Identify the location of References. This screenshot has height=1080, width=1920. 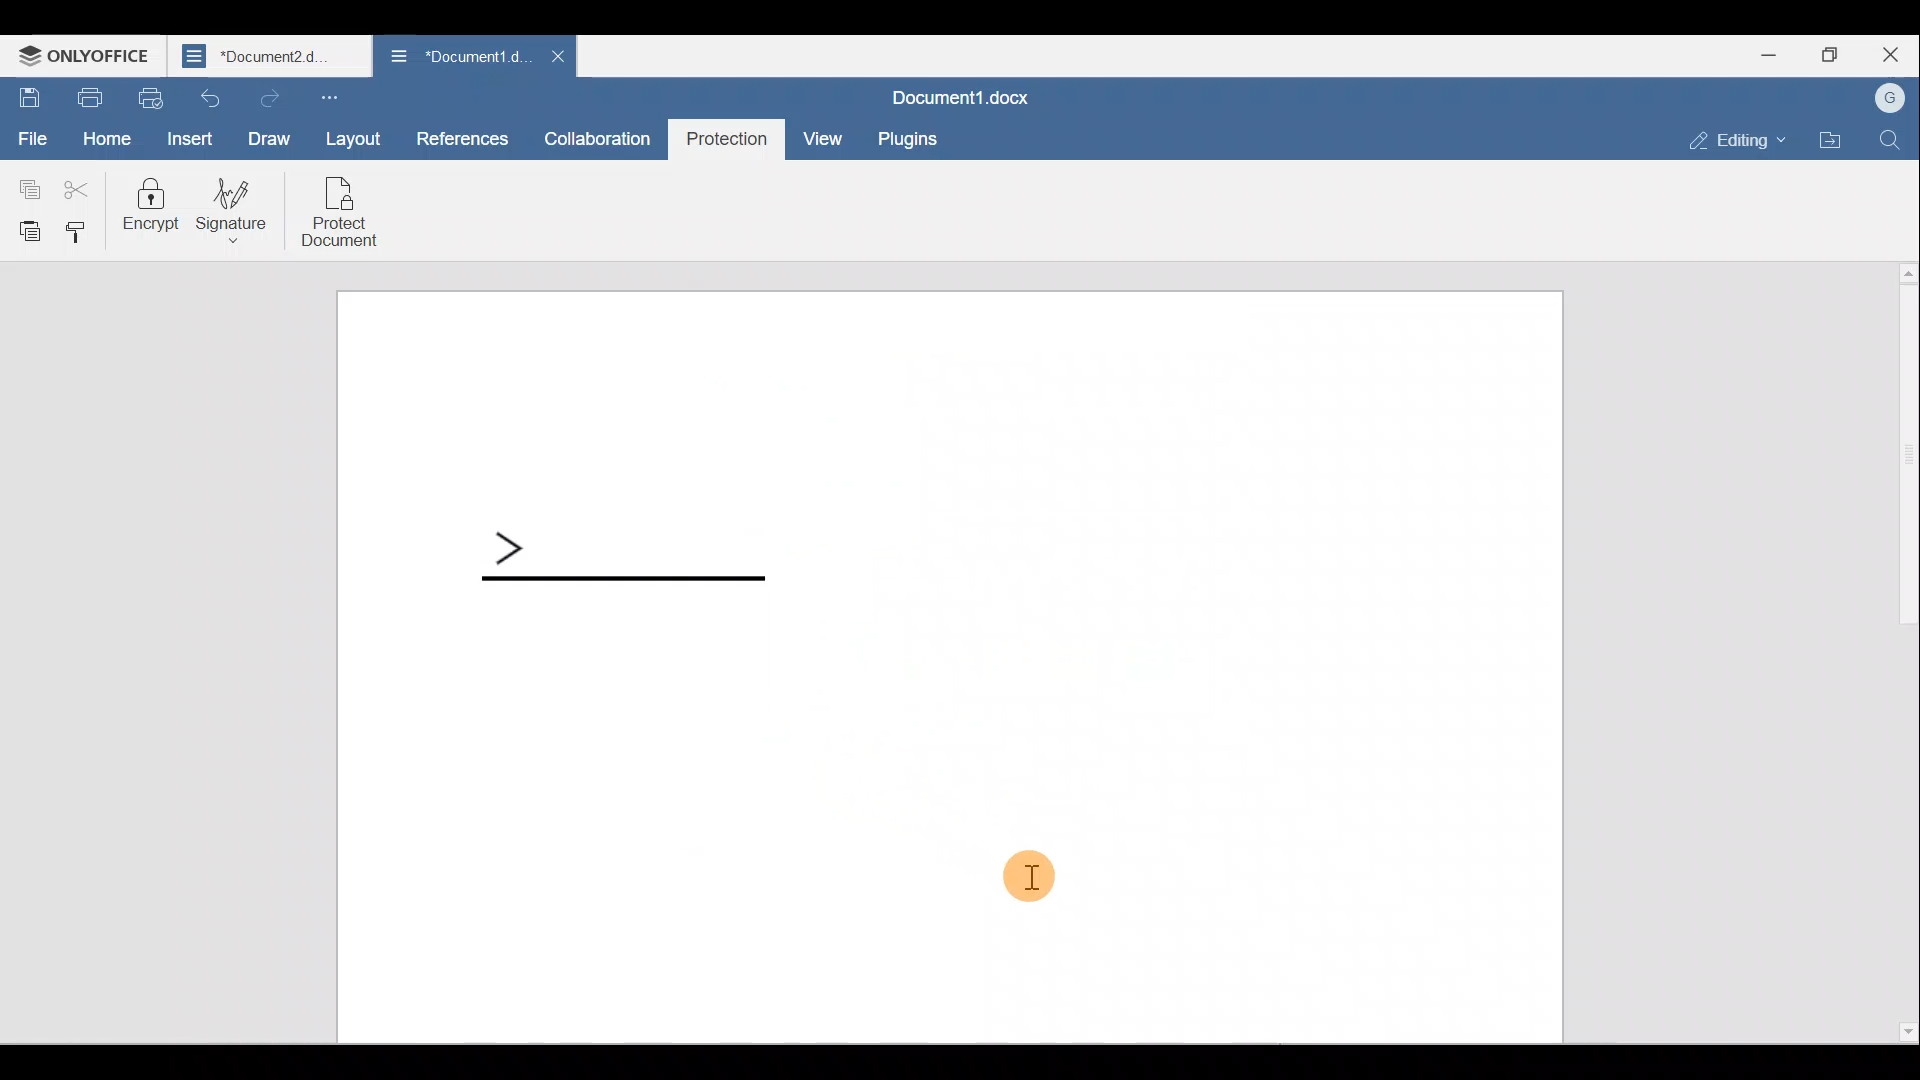
(462, 138).